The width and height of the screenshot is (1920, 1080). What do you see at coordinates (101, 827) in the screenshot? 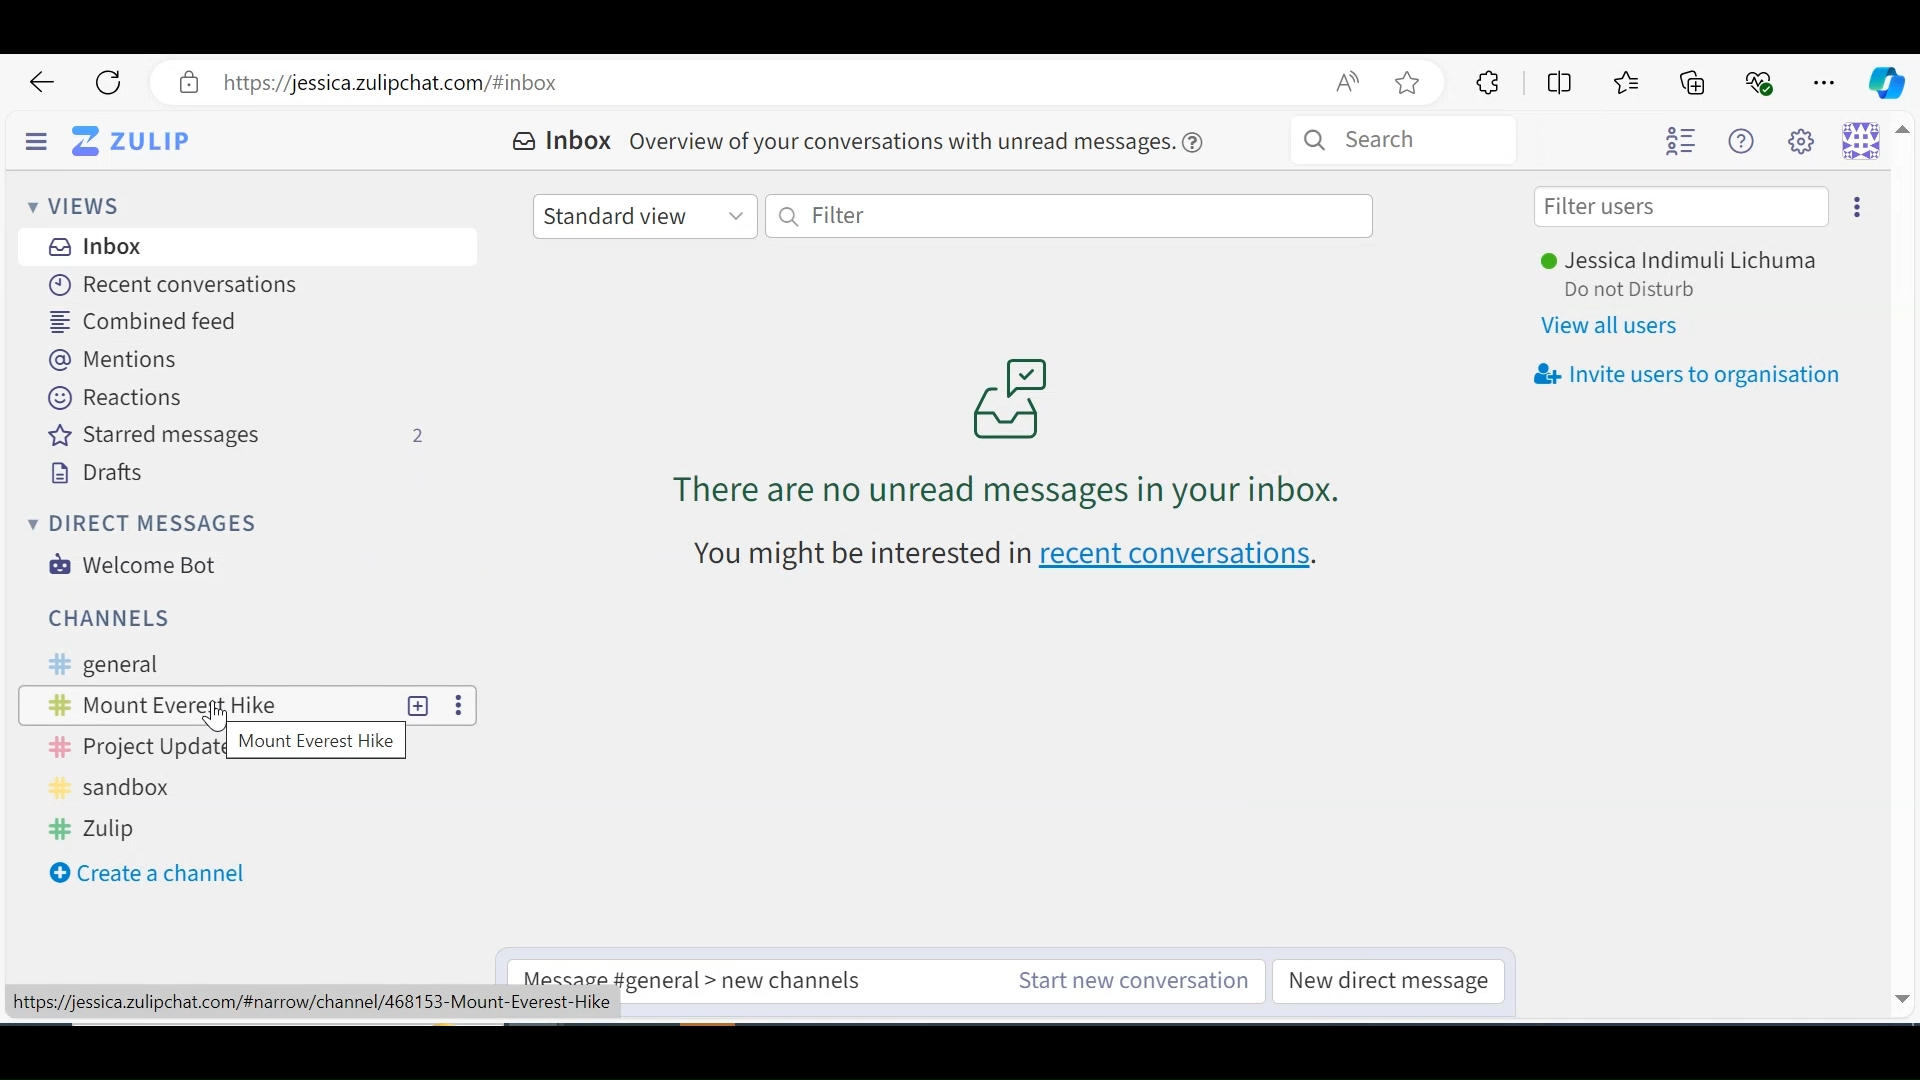
I see `Zulip` at bounding box center [101, 827].